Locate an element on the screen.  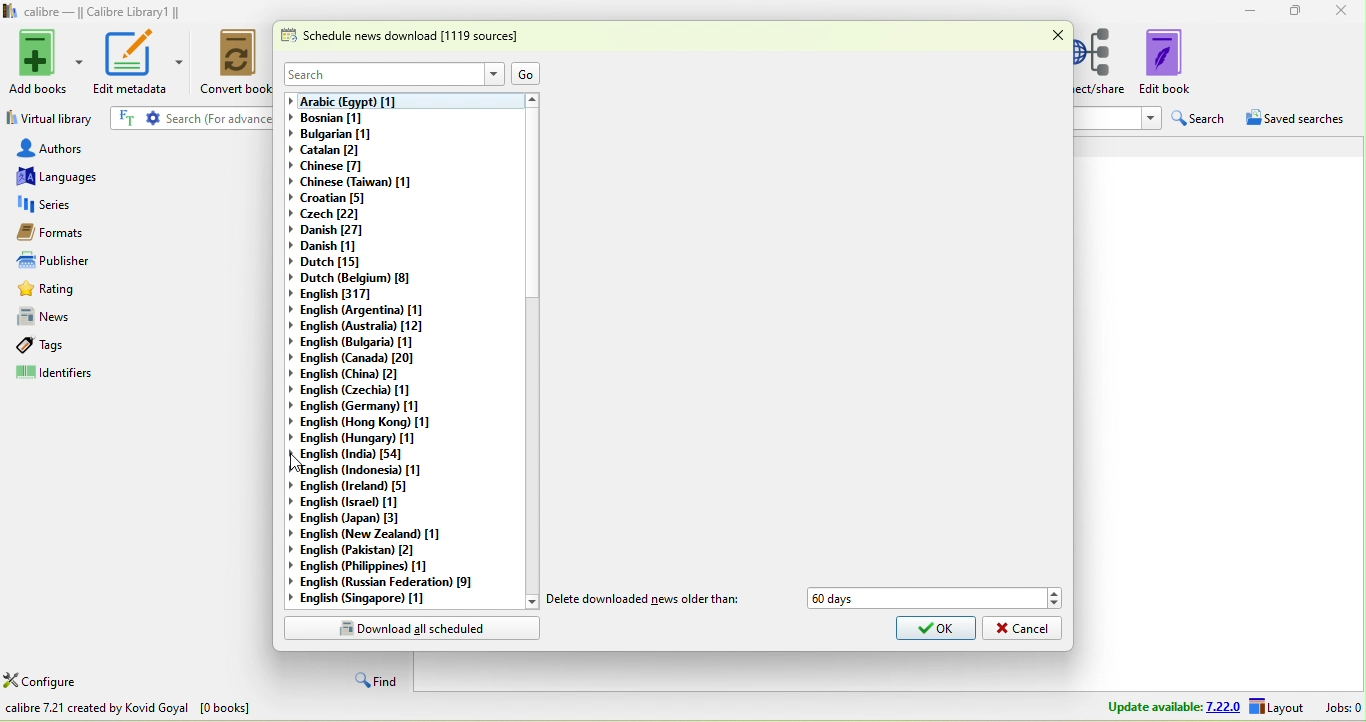
languages is located at coordinates (140, 177).